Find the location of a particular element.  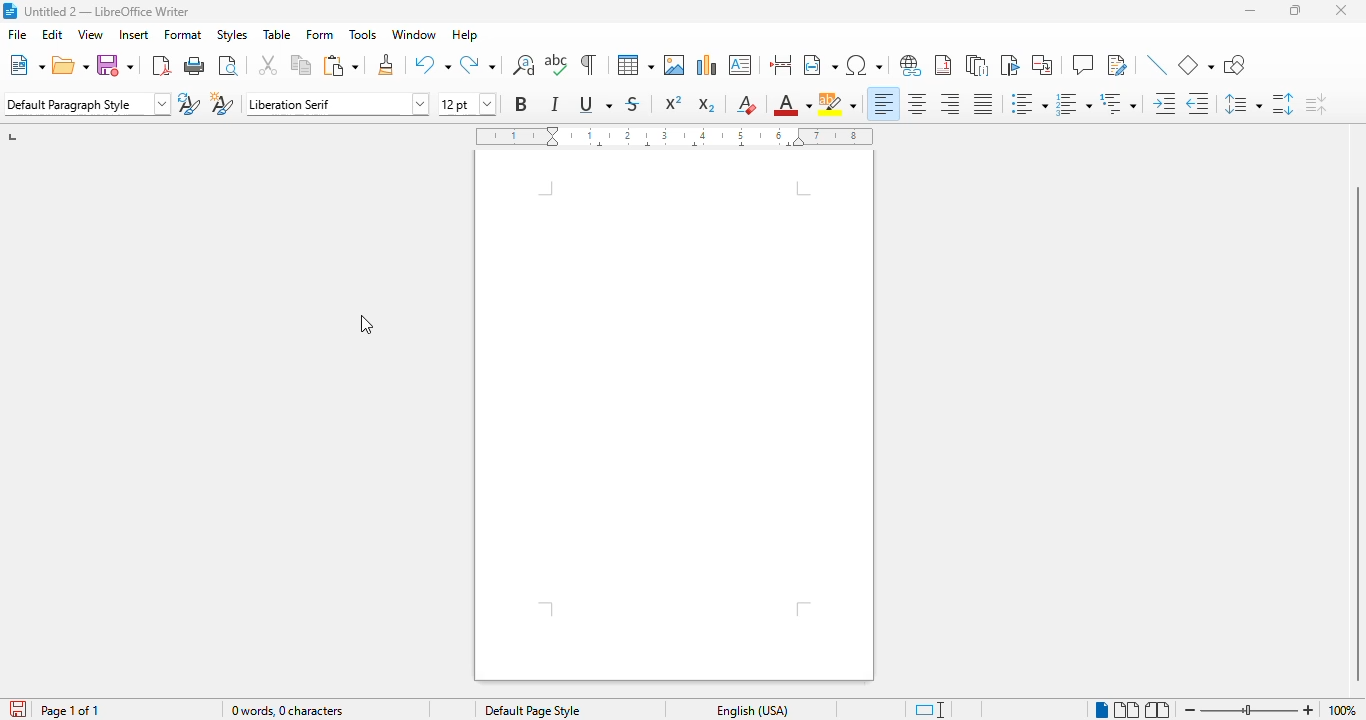

increase paragraph spacing is located at coordinates (1283, 103).